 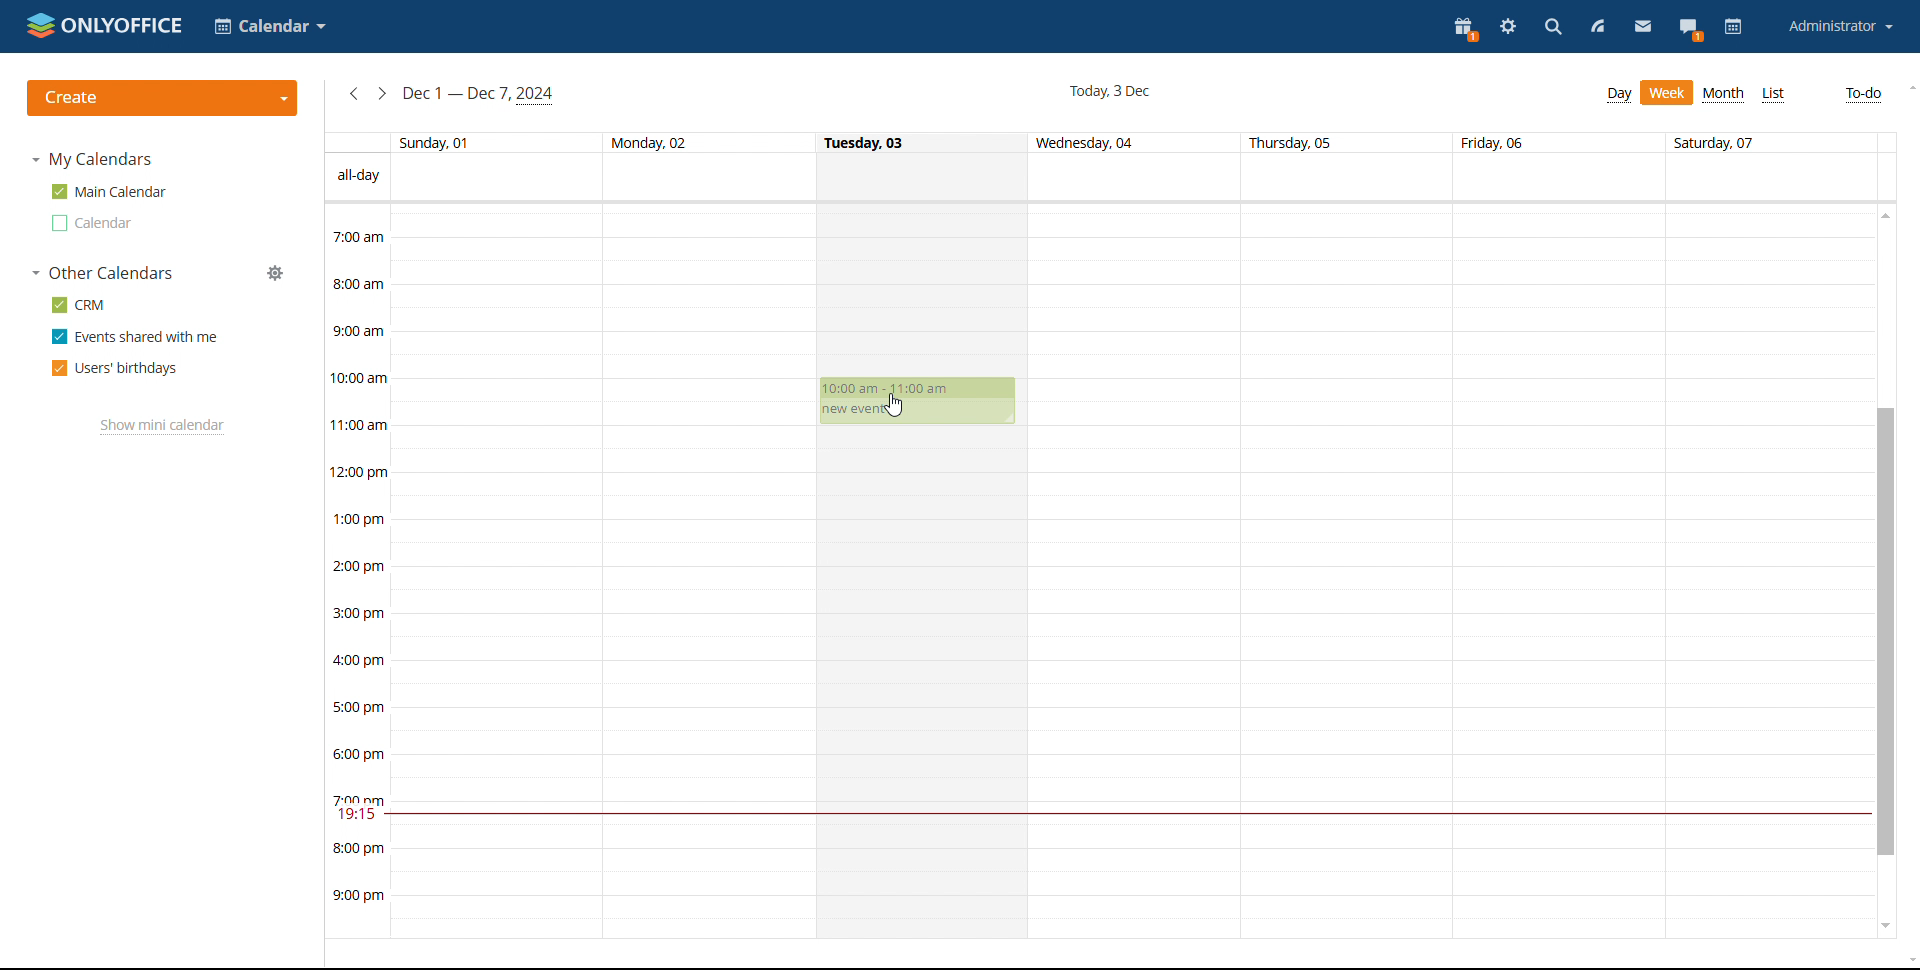 What do you see at coordinates (1598, 28) in the screenshot?
I see `feed` at bounding box center [1598, 28].